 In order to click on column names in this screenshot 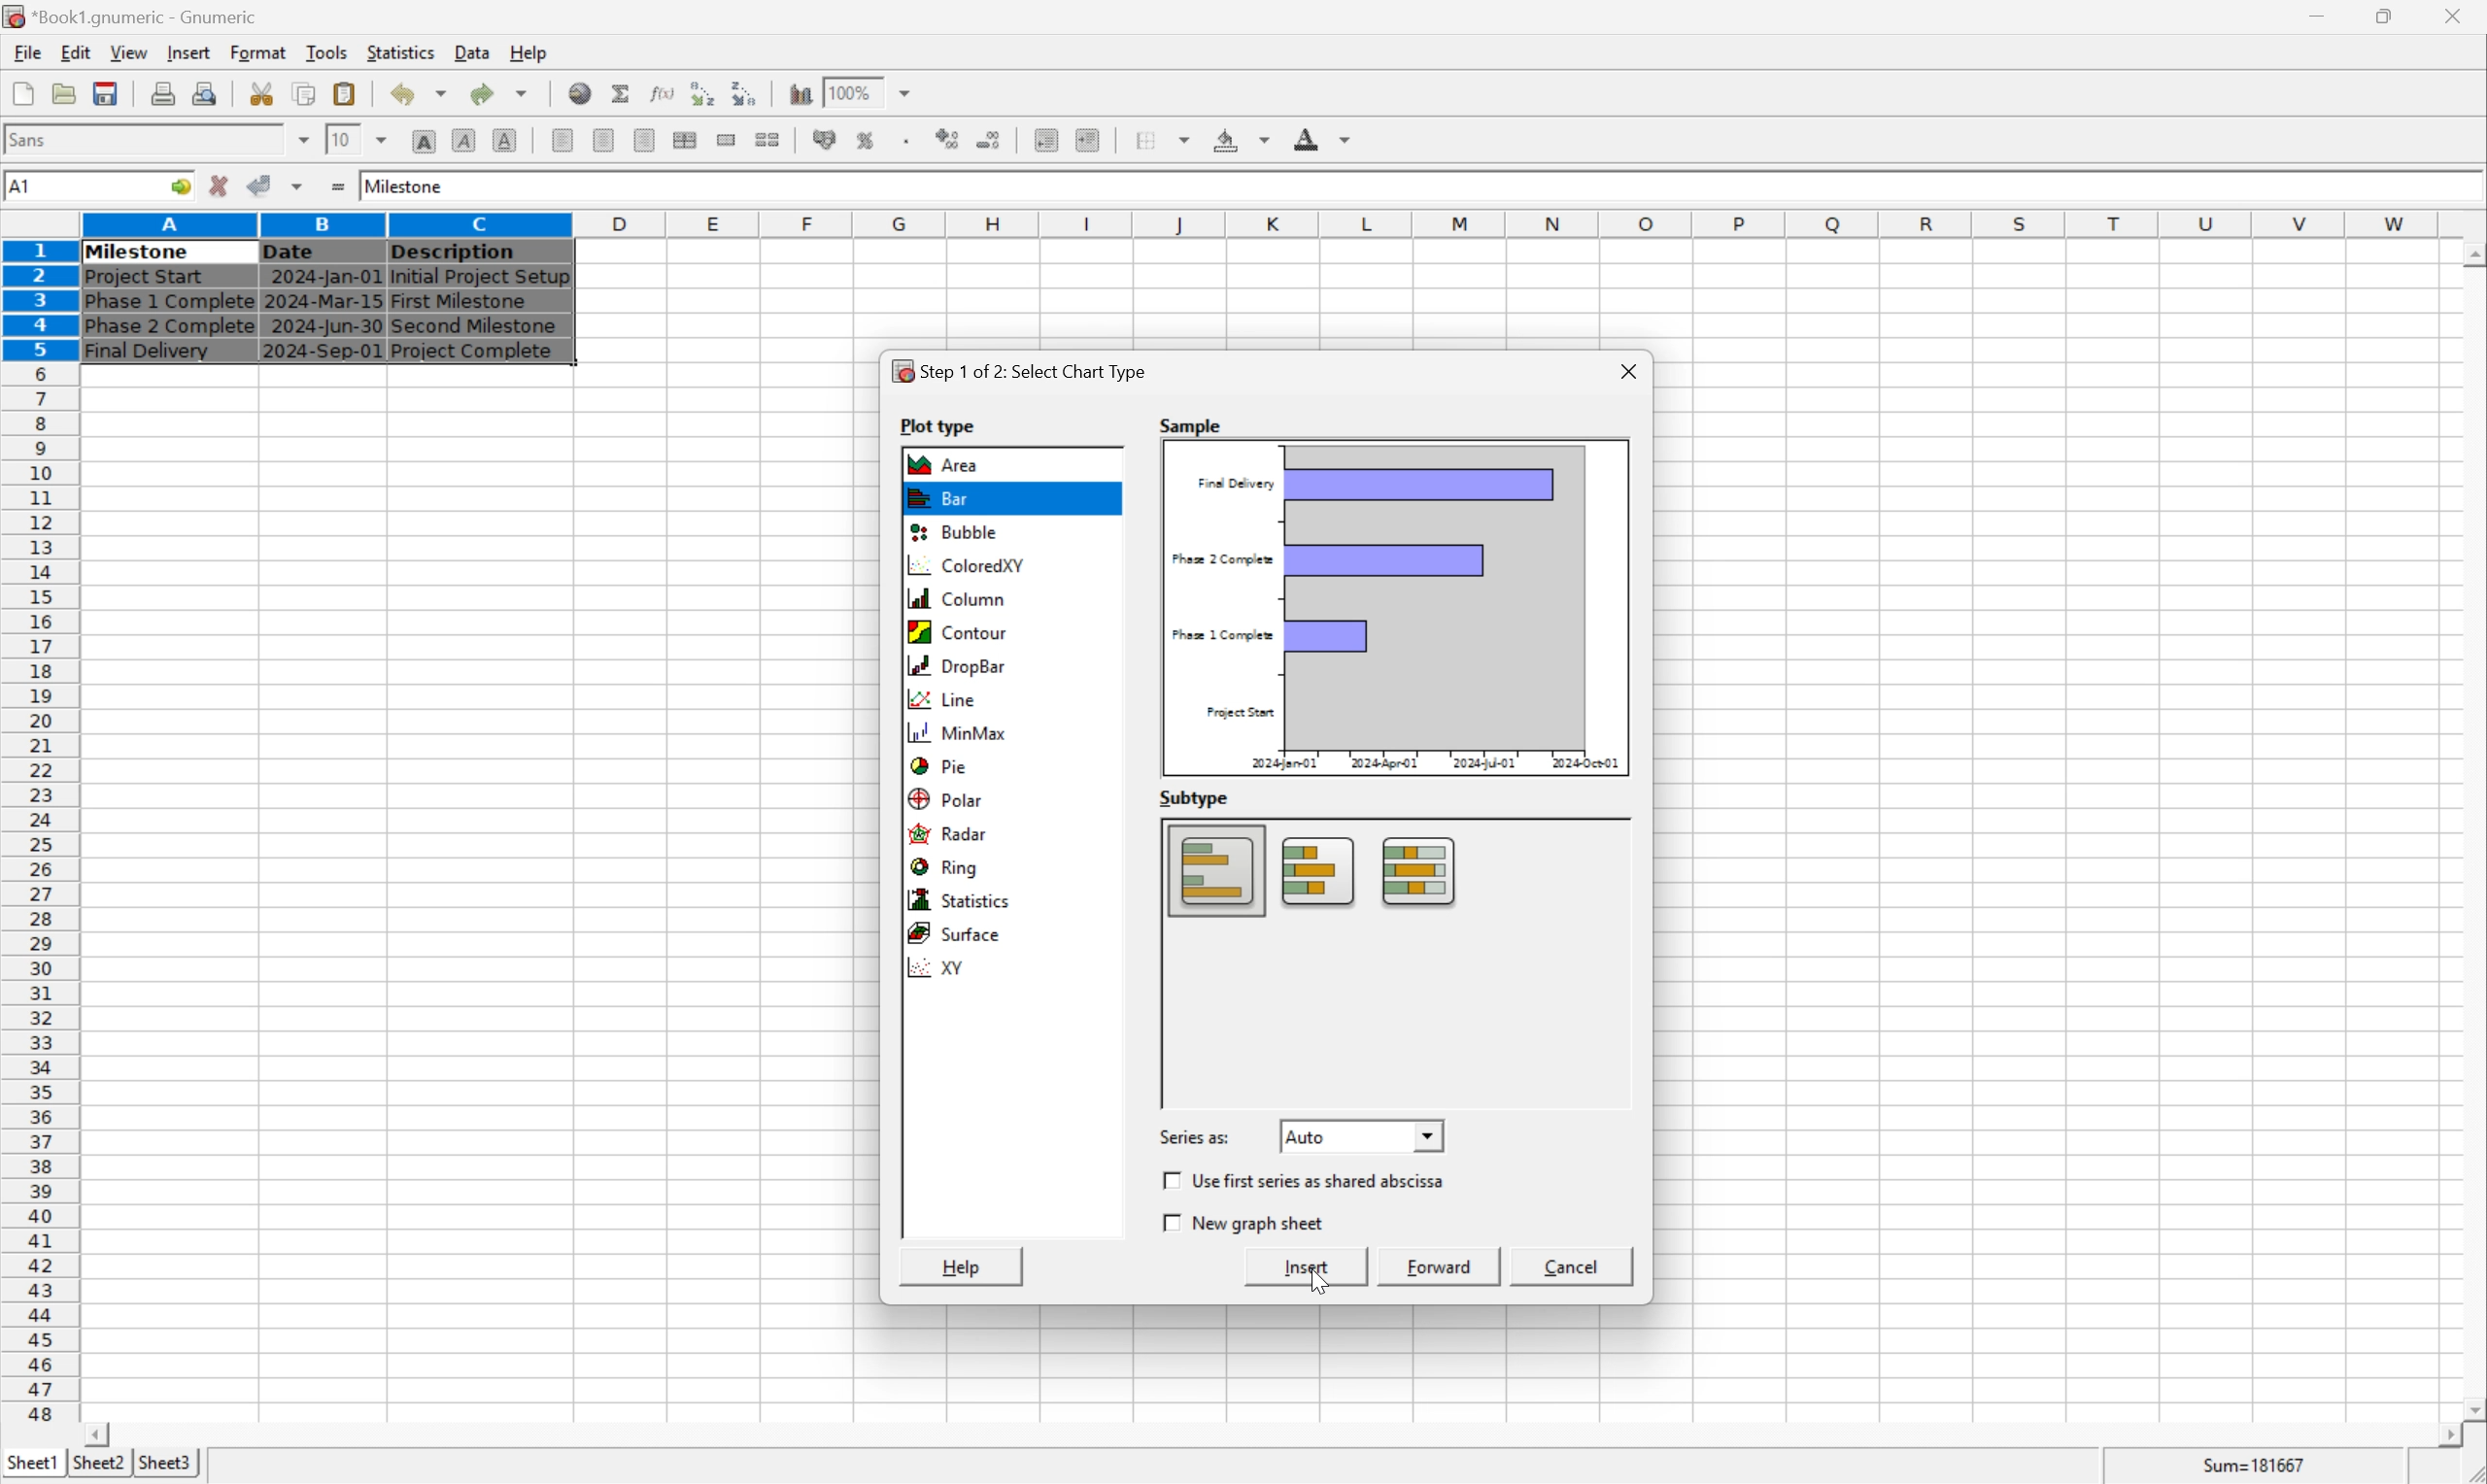, I will do `click(1264, 223)`.